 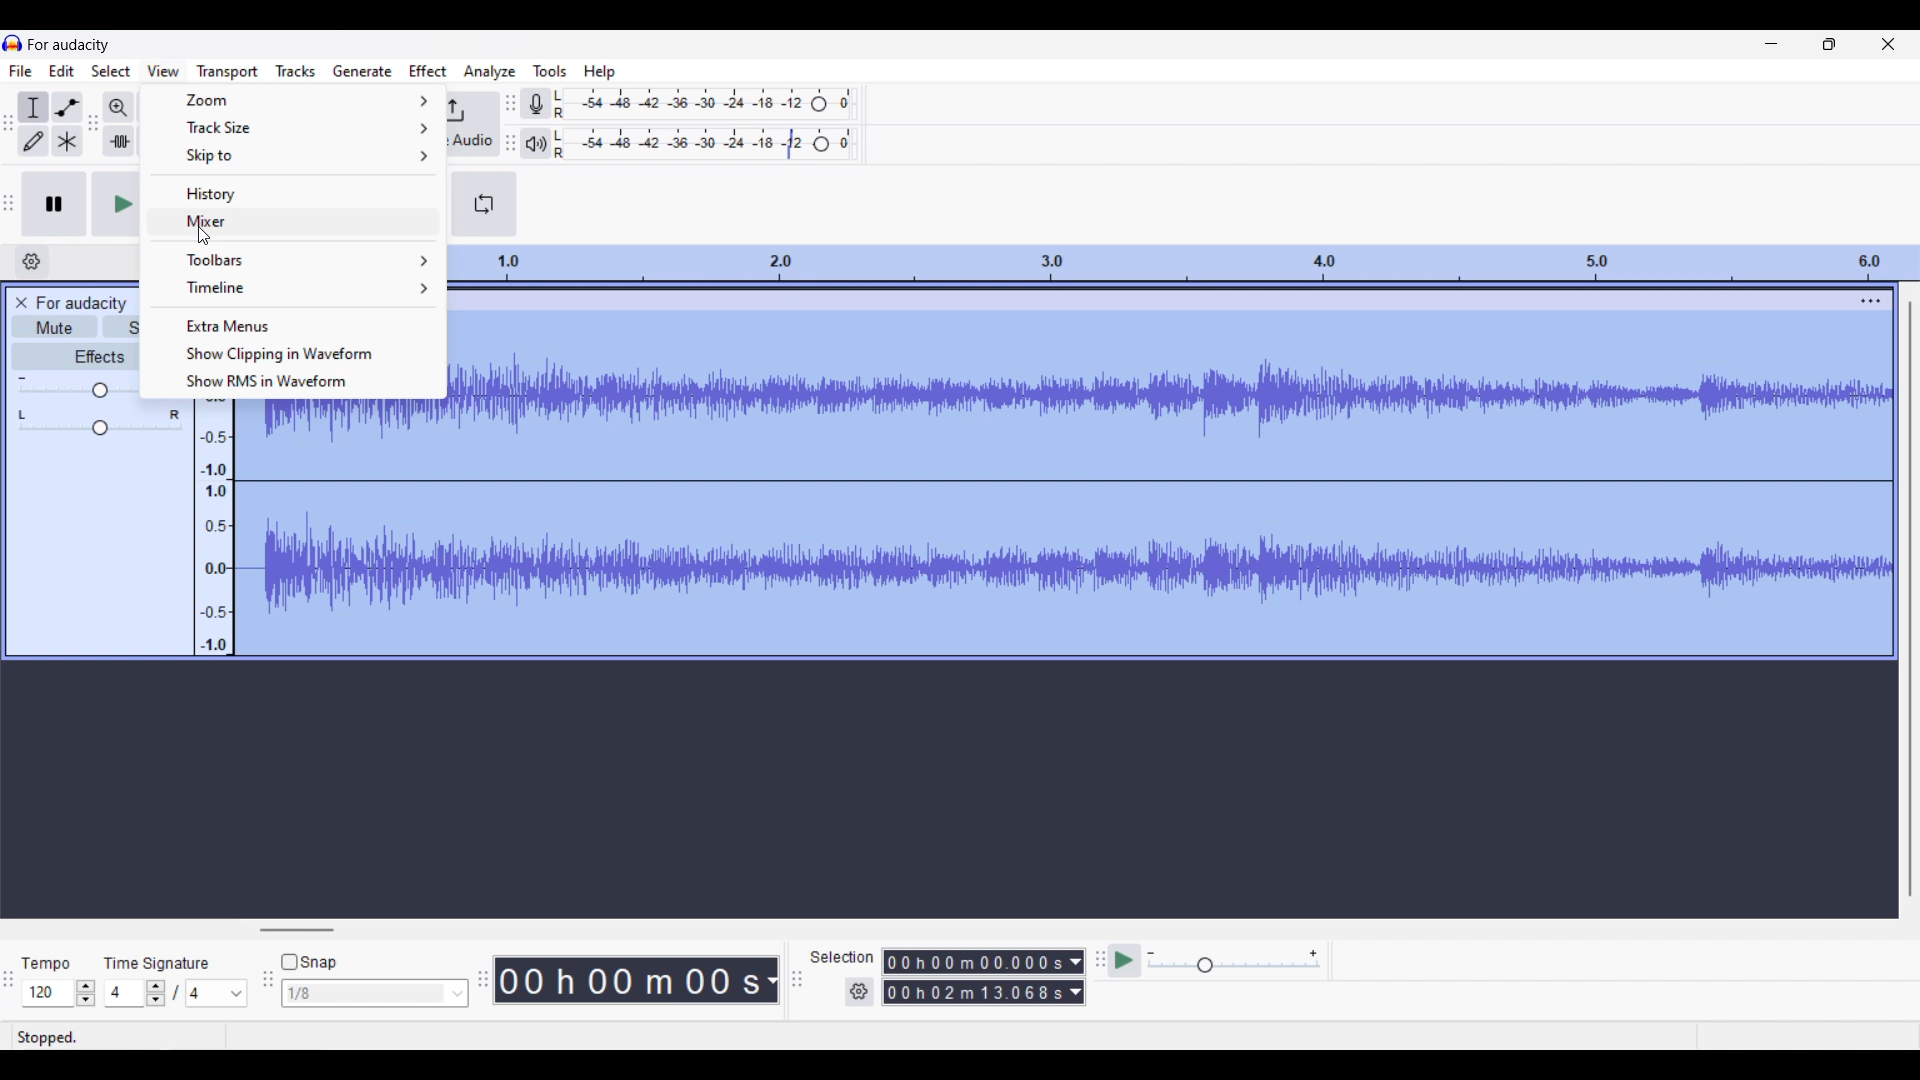 I want to click on Software logo, so click(x=13, y=43).